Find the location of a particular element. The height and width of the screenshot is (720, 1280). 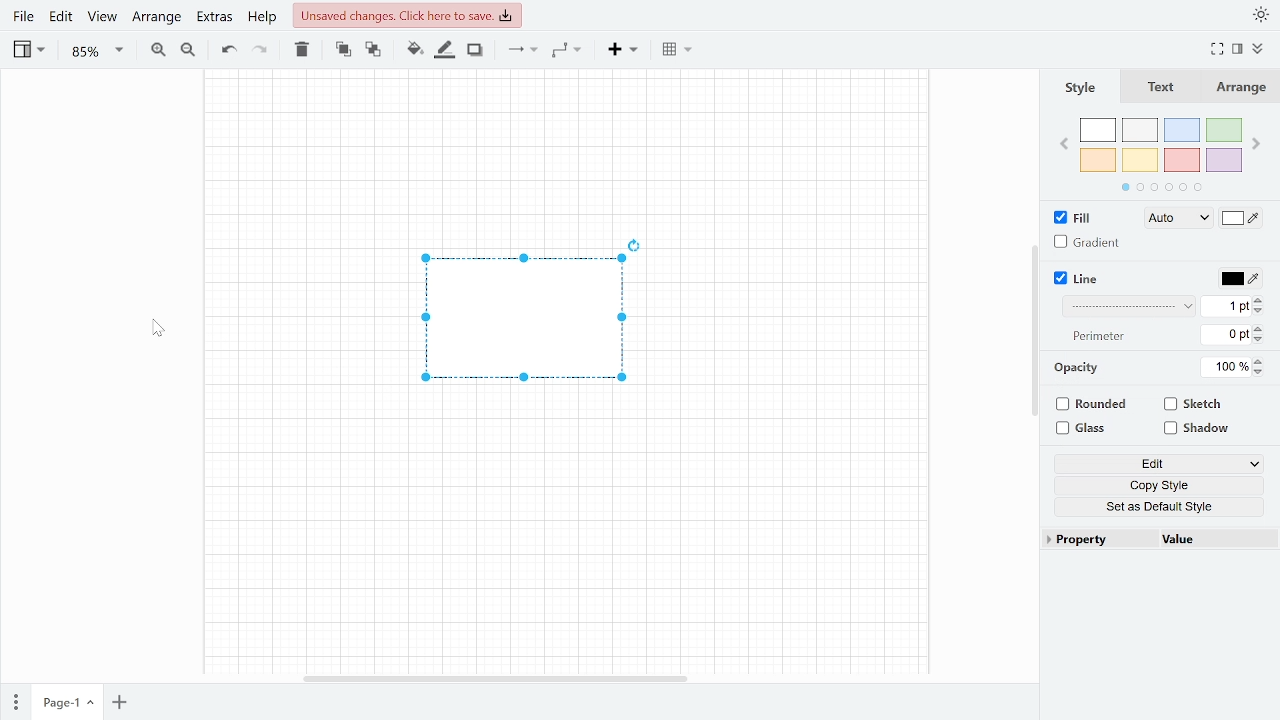

Current page (page 1) is located at coordinates (66, 703).